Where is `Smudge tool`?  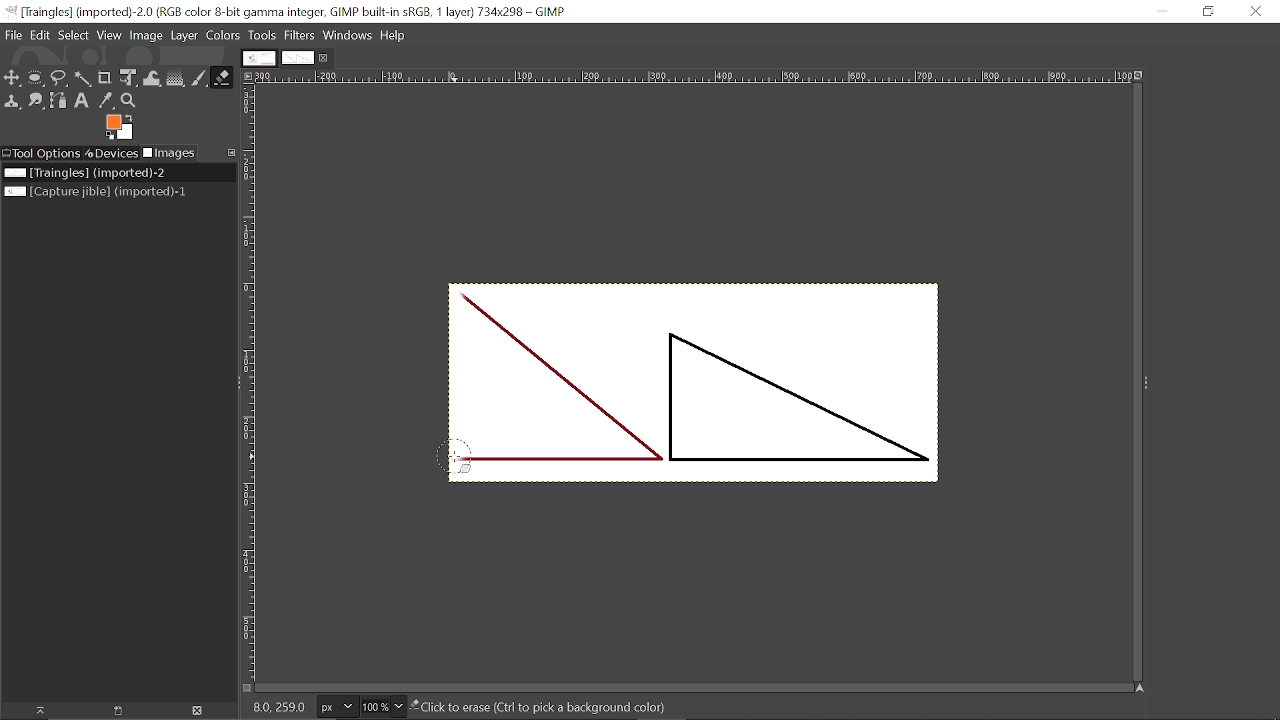
Smudge tool is located at coordinates (36, 101).